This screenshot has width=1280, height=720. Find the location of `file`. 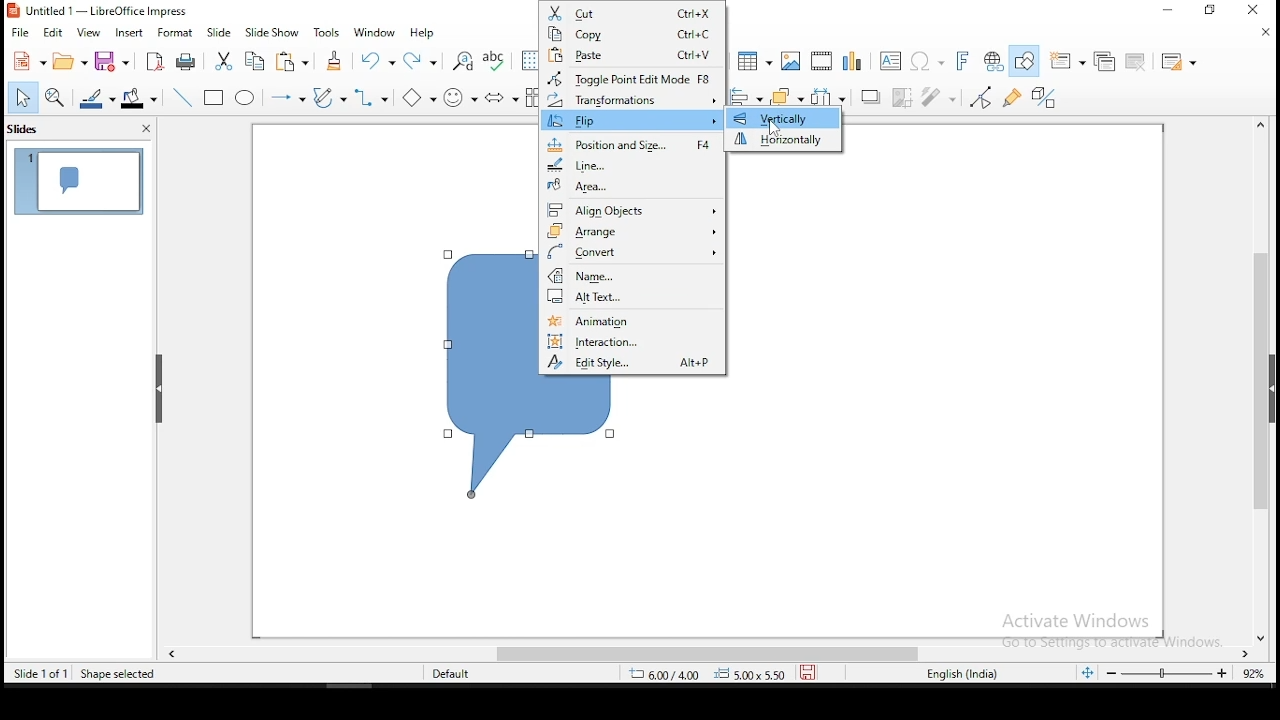

file is located at coordinates (19, 32).